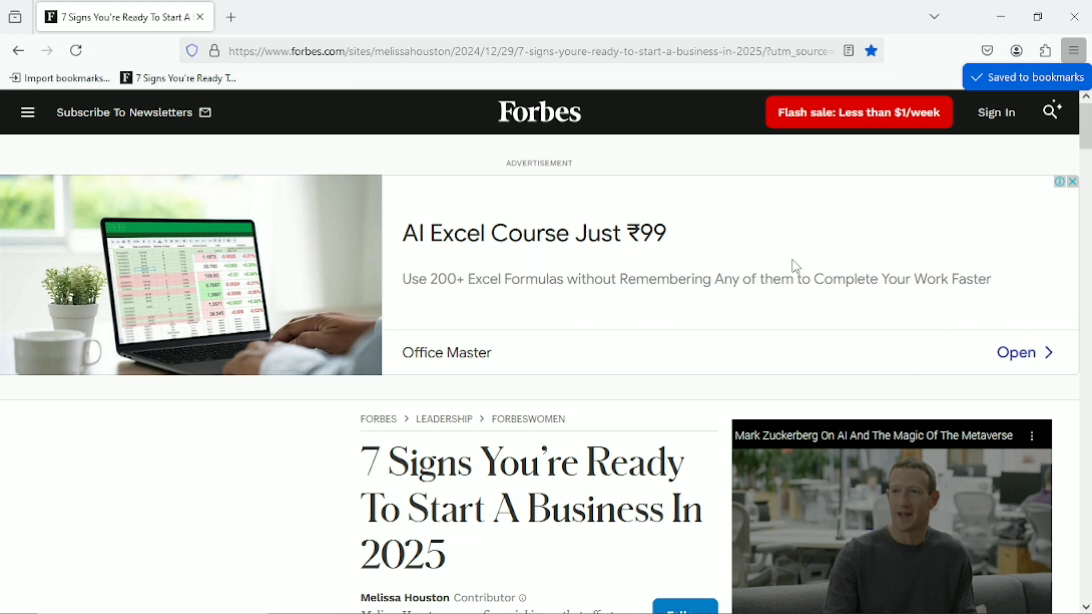 This screenshot has height=614, width=1092. What do you see at coordinates (1085, 126) in the screenshot?
I see `Vertical scrollbar` at bounding box center [1085, 126].